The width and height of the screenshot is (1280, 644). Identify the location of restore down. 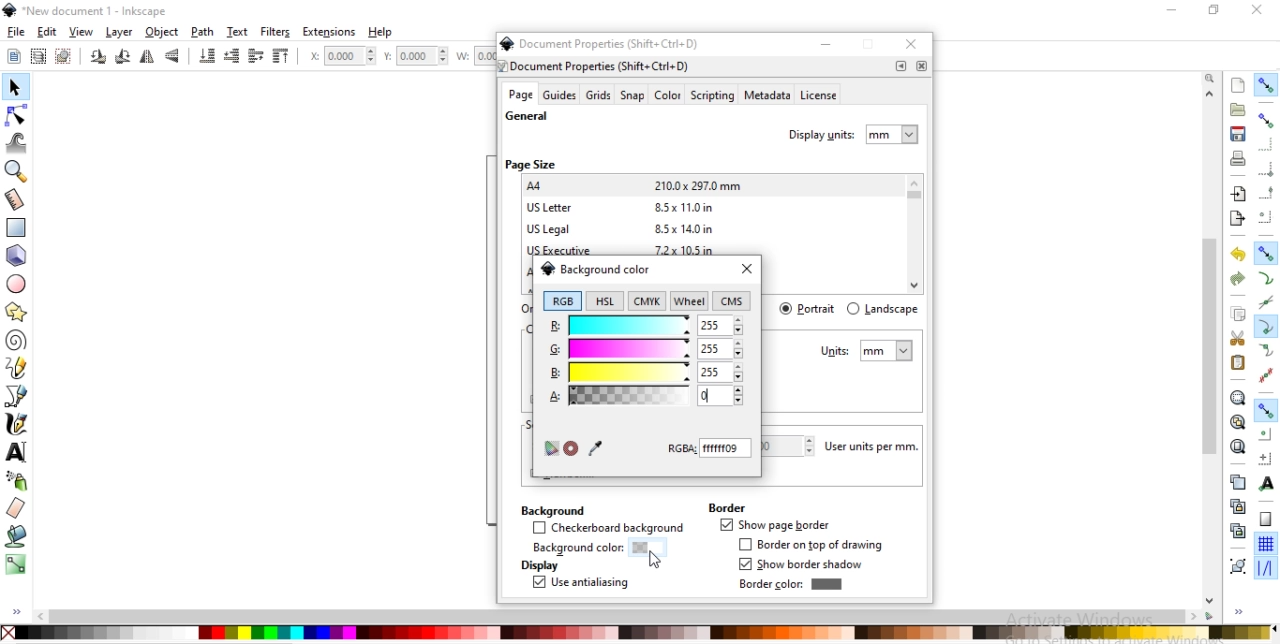
(1210, 9).